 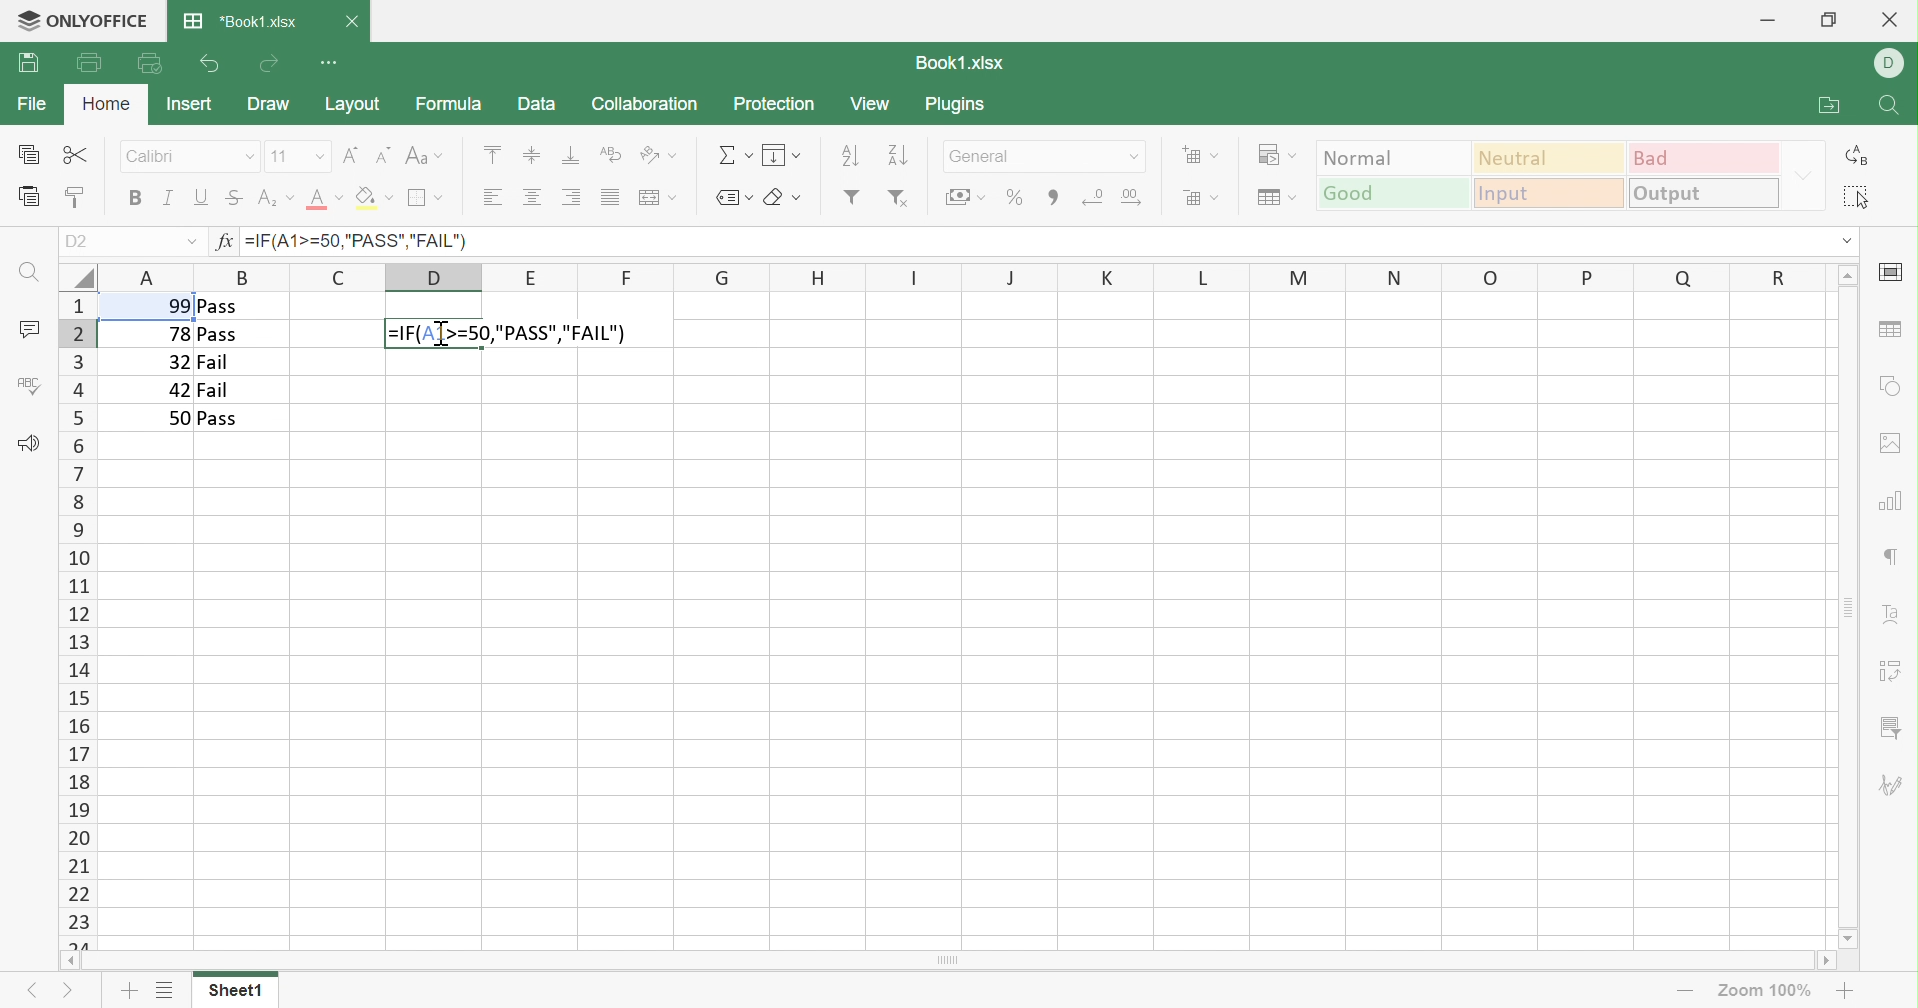 What do you see at coordinates (898, 198) in the screenshot?
I see `Remove filter` at bounding box center [898, 198].